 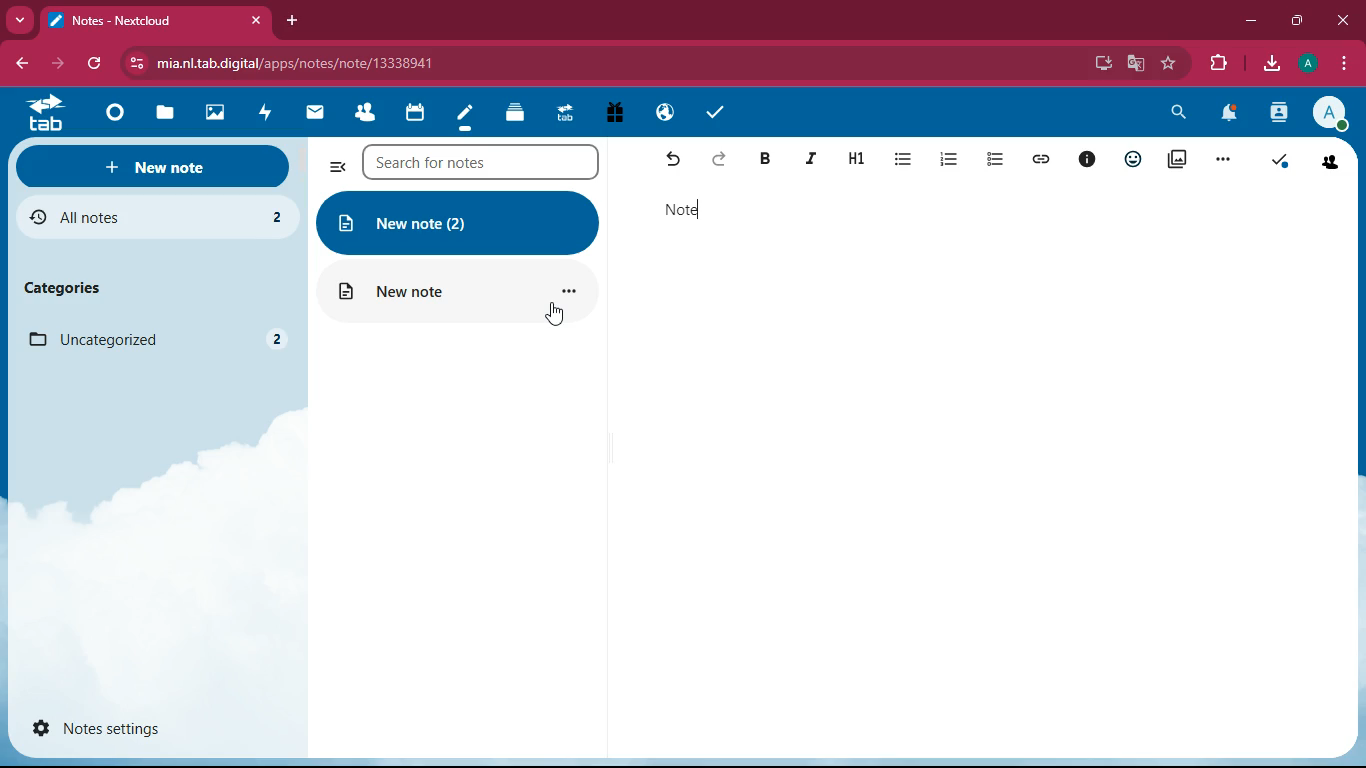 What do you see at coordinates (1218, 64) in the screenshot?
I see `extension` at bounding box center [1218, 64].